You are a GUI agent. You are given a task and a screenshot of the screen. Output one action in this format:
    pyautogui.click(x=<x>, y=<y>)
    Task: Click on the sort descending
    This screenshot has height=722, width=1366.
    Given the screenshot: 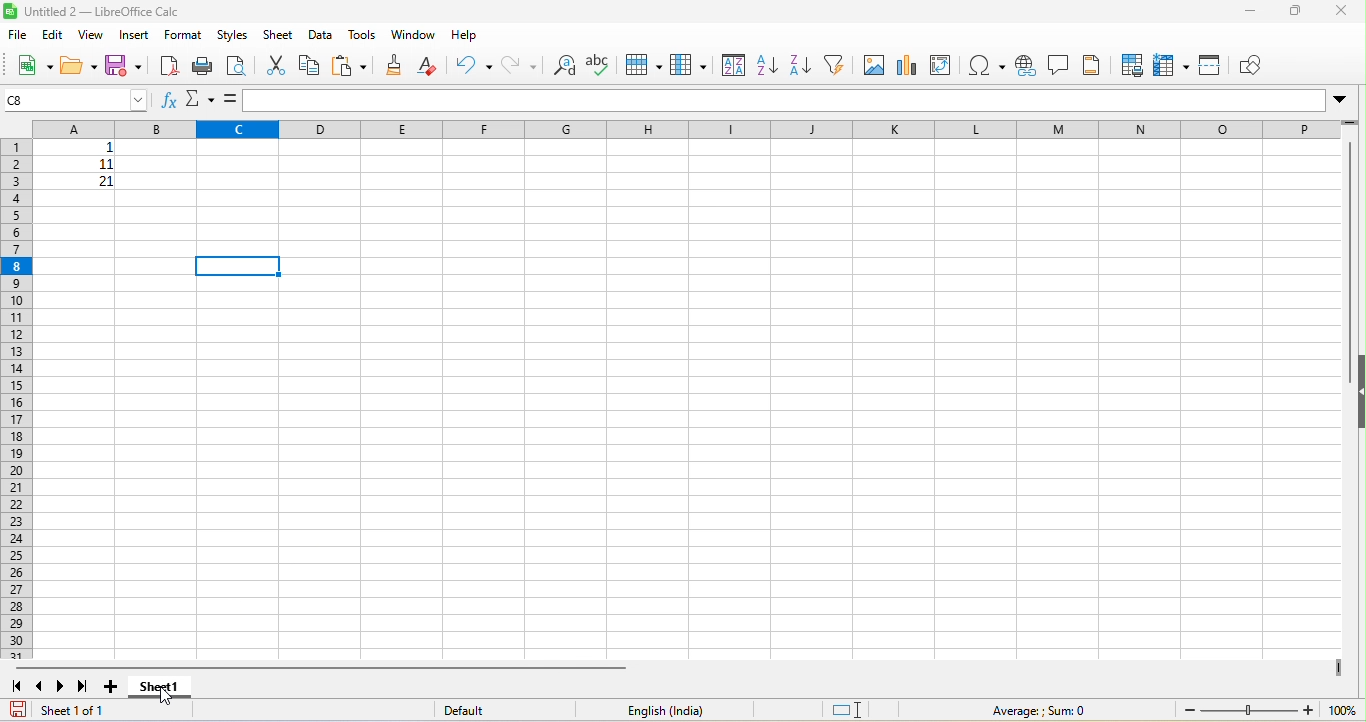 What is the action you would take?
    pyautogui.click(x=799, y=64)
    